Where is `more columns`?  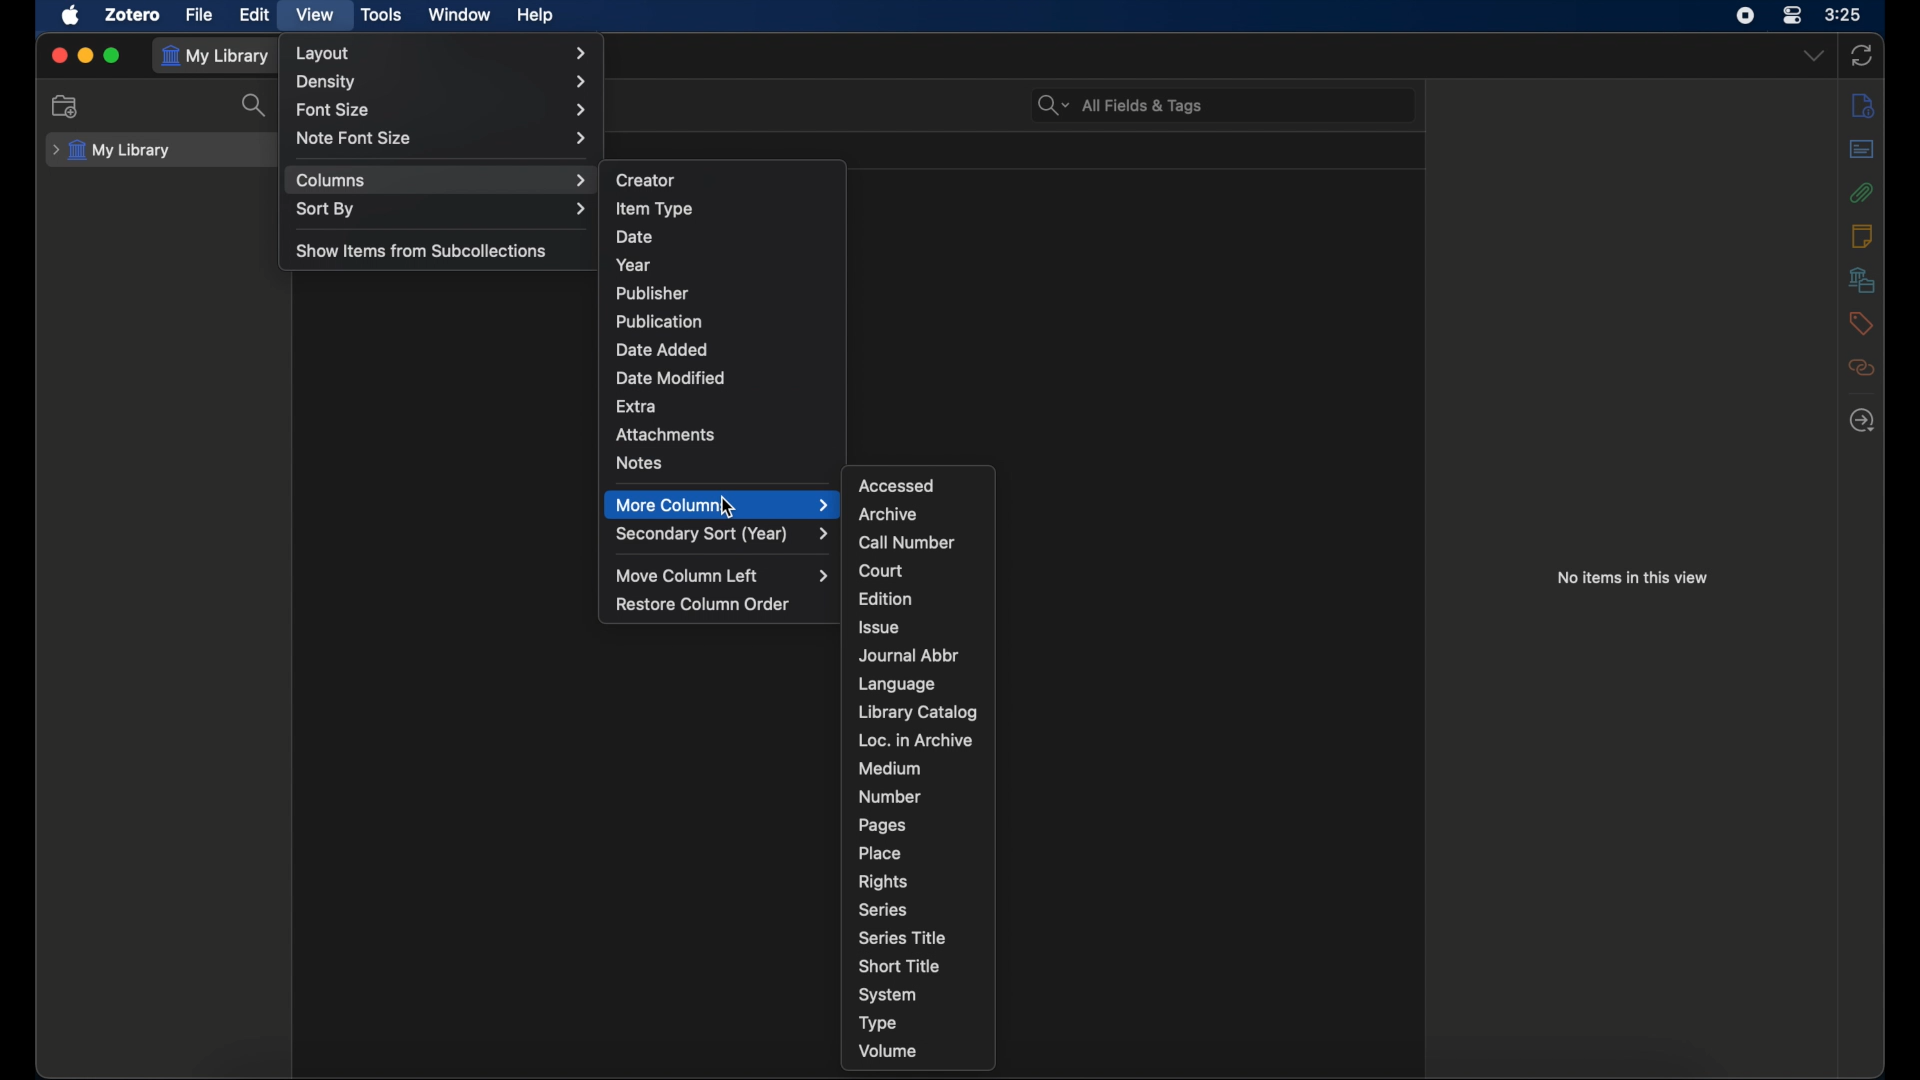
more columns is located at coordinates (722, 505).